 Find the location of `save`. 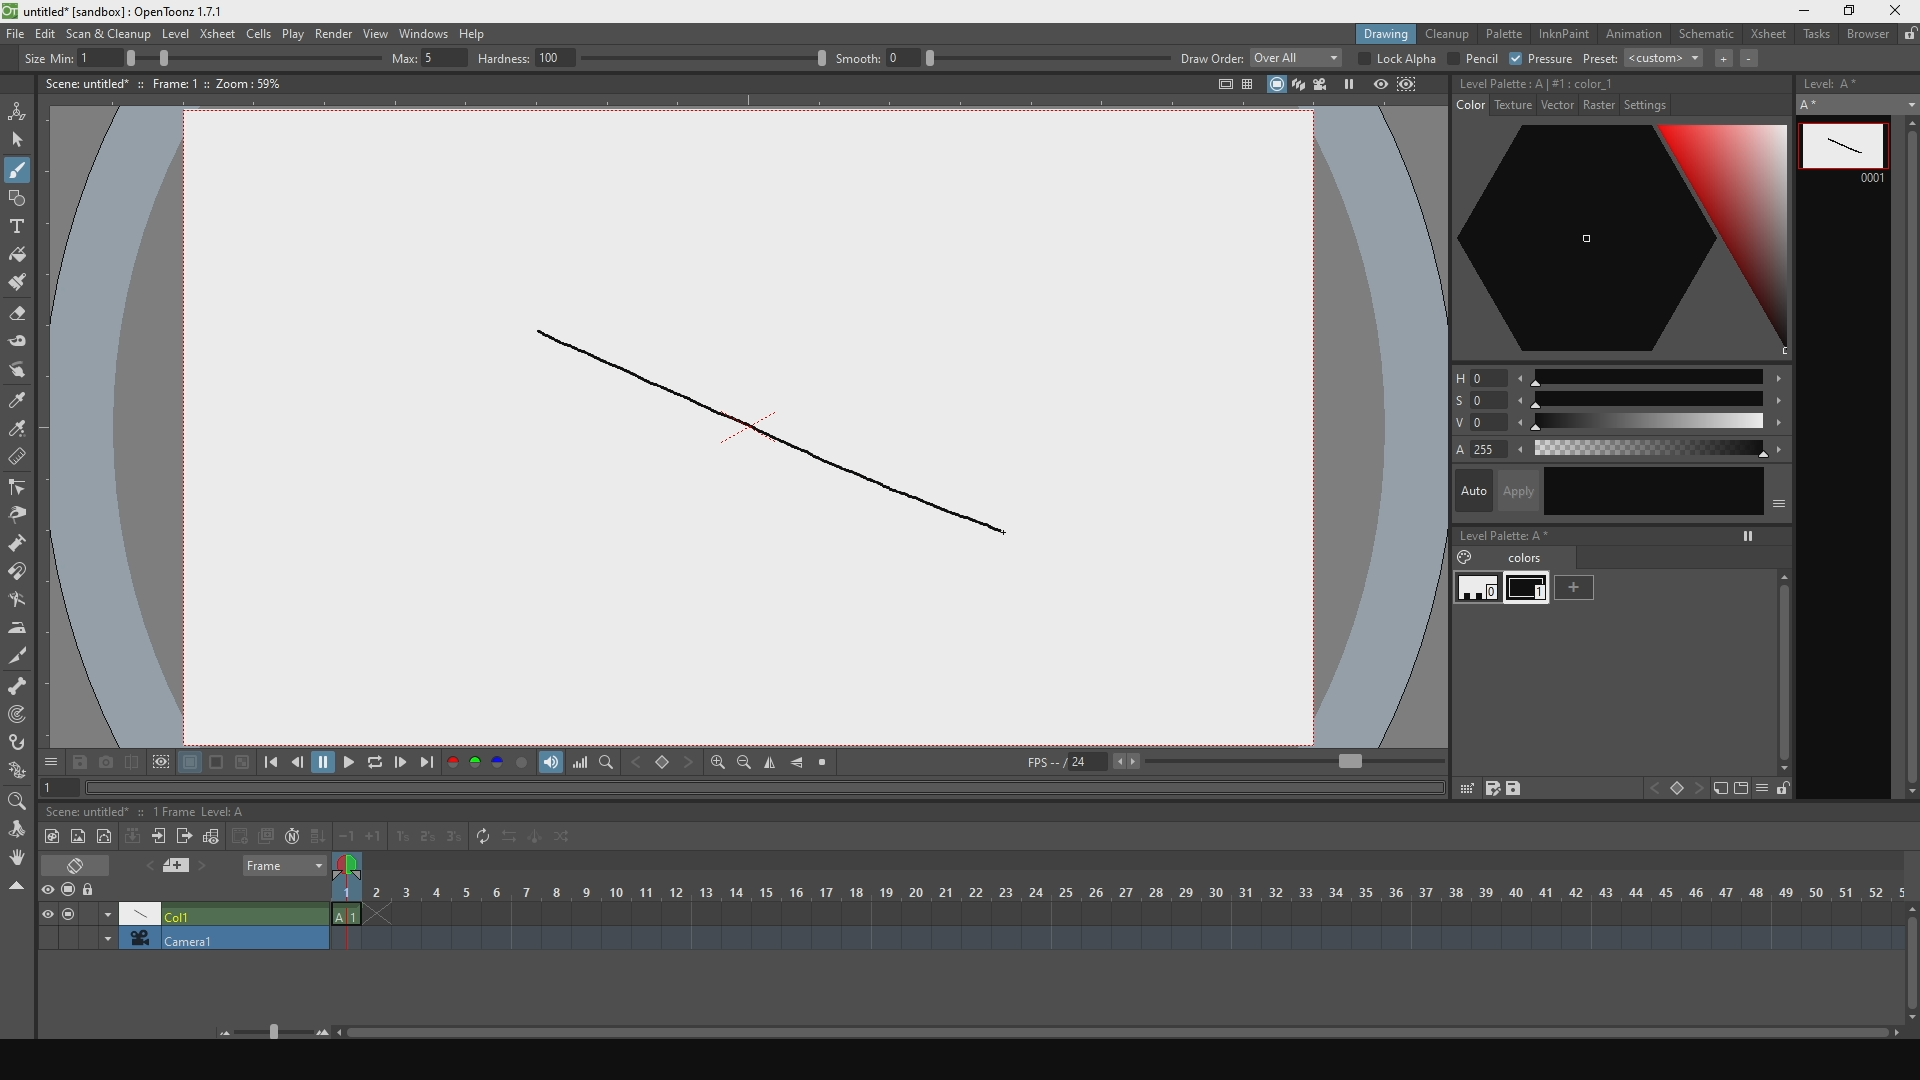

save is located at coordinates (79, 763).